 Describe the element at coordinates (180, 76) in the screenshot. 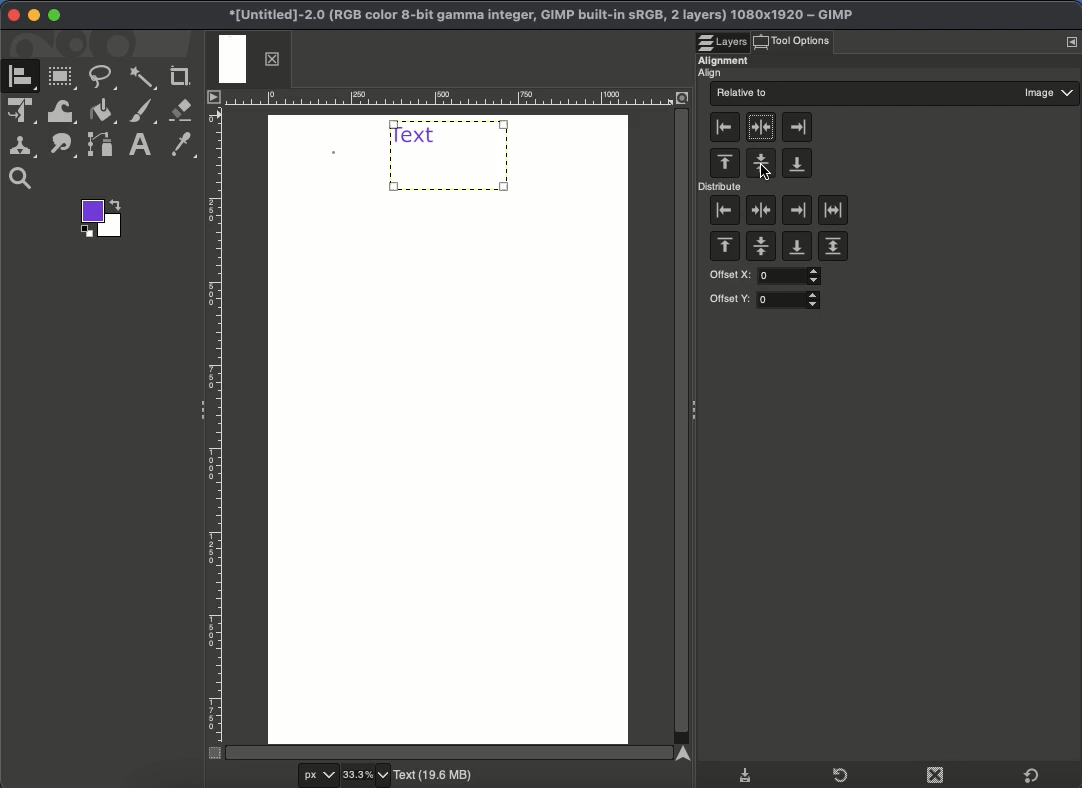

I see `Crop` at that location.